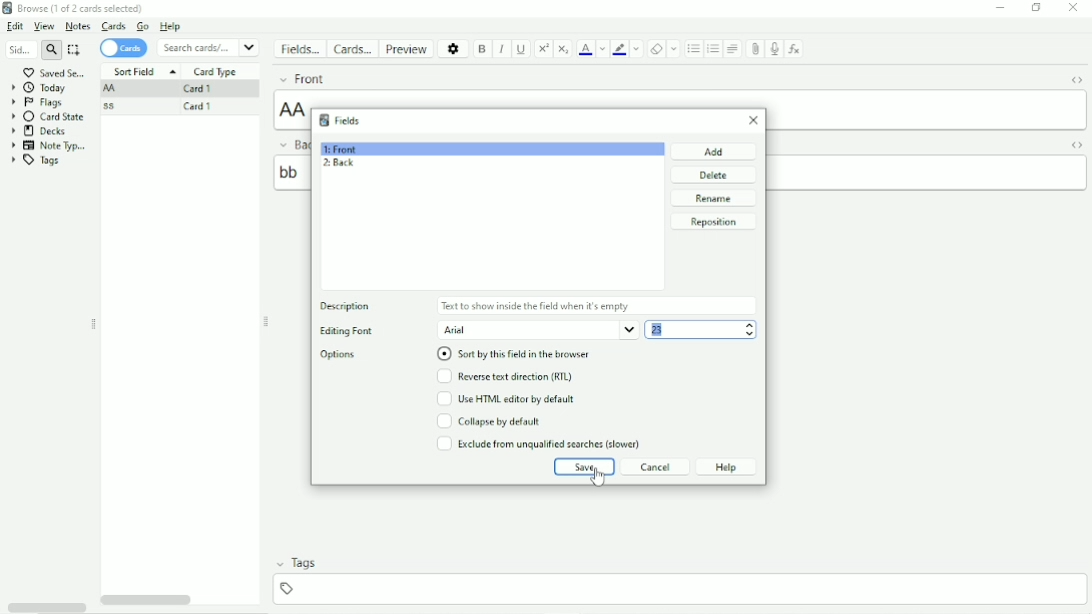 This screenshot has height=614, width=1092. I want to click on Options, so click(452, 48).